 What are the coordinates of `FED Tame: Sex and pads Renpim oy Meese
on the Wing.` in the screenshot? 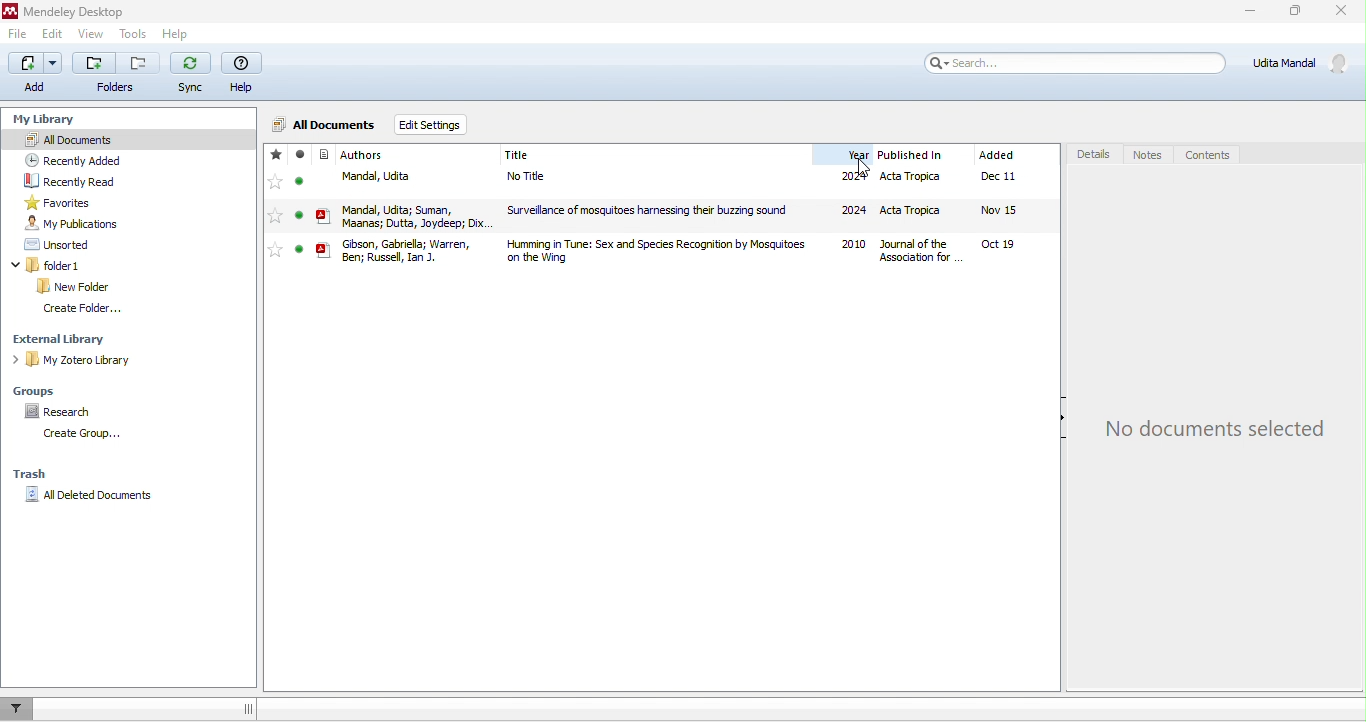 It's located at (652, 251).